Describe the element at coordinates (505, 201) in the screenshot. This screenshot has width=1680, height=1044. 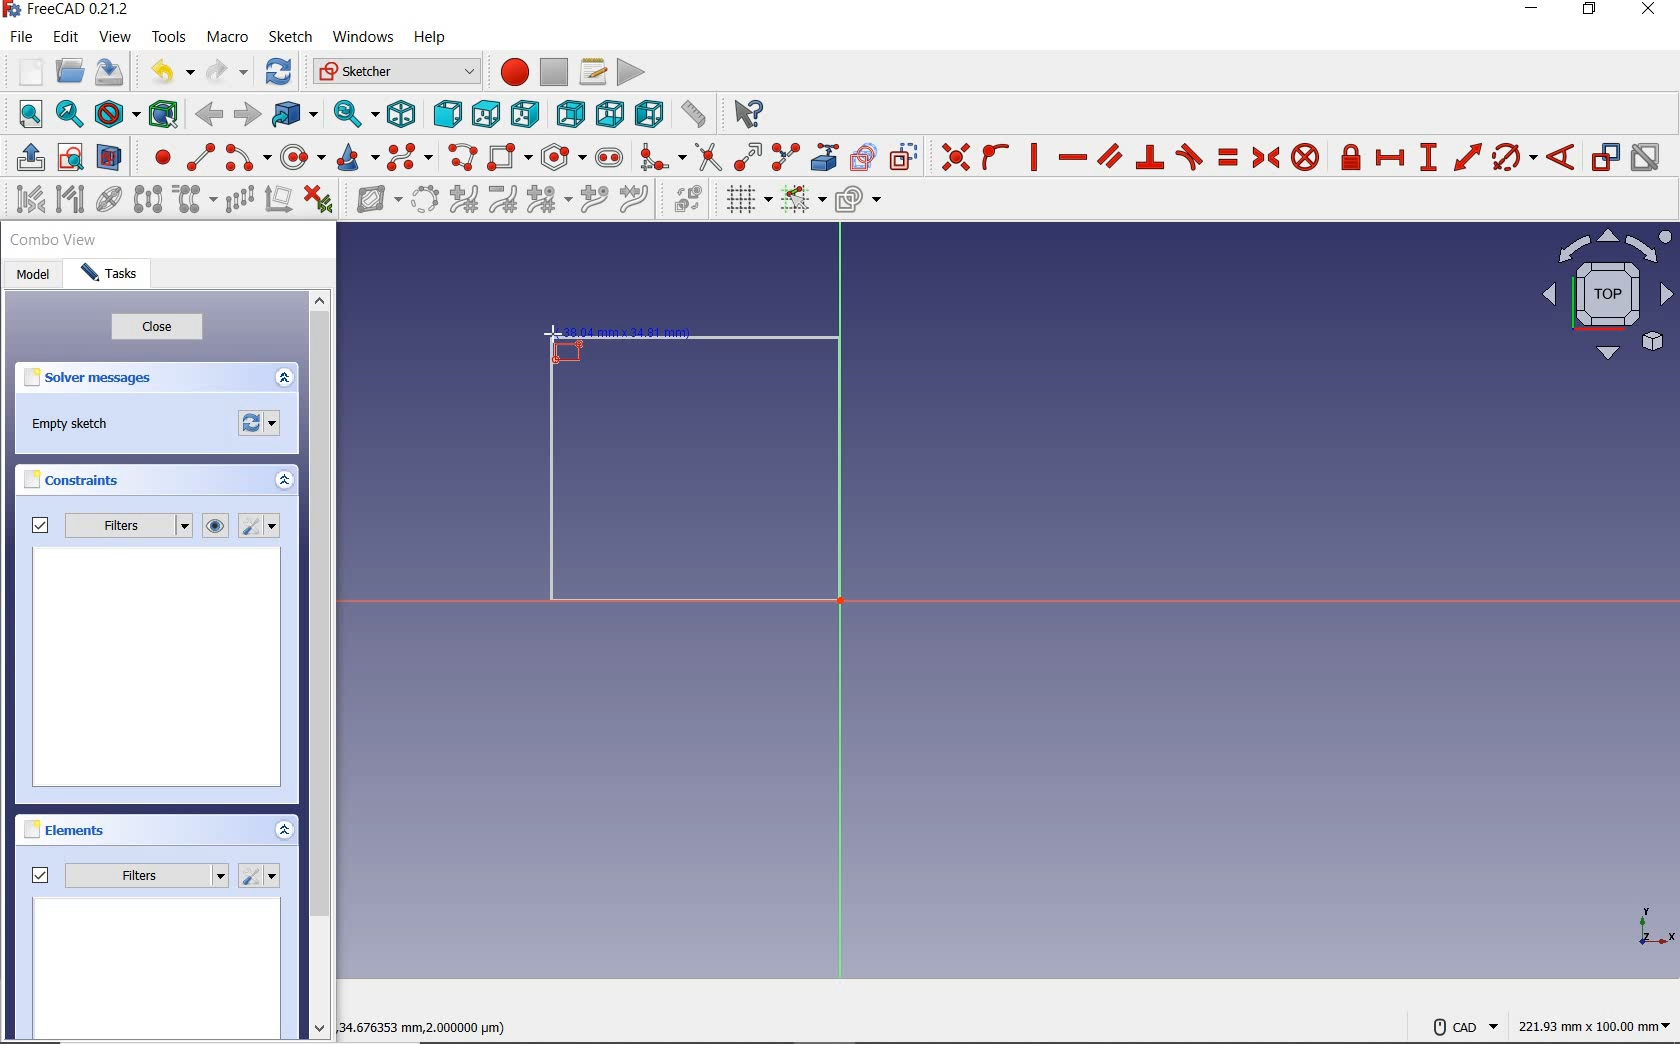
I see `decrease b-spline degree` at that location.